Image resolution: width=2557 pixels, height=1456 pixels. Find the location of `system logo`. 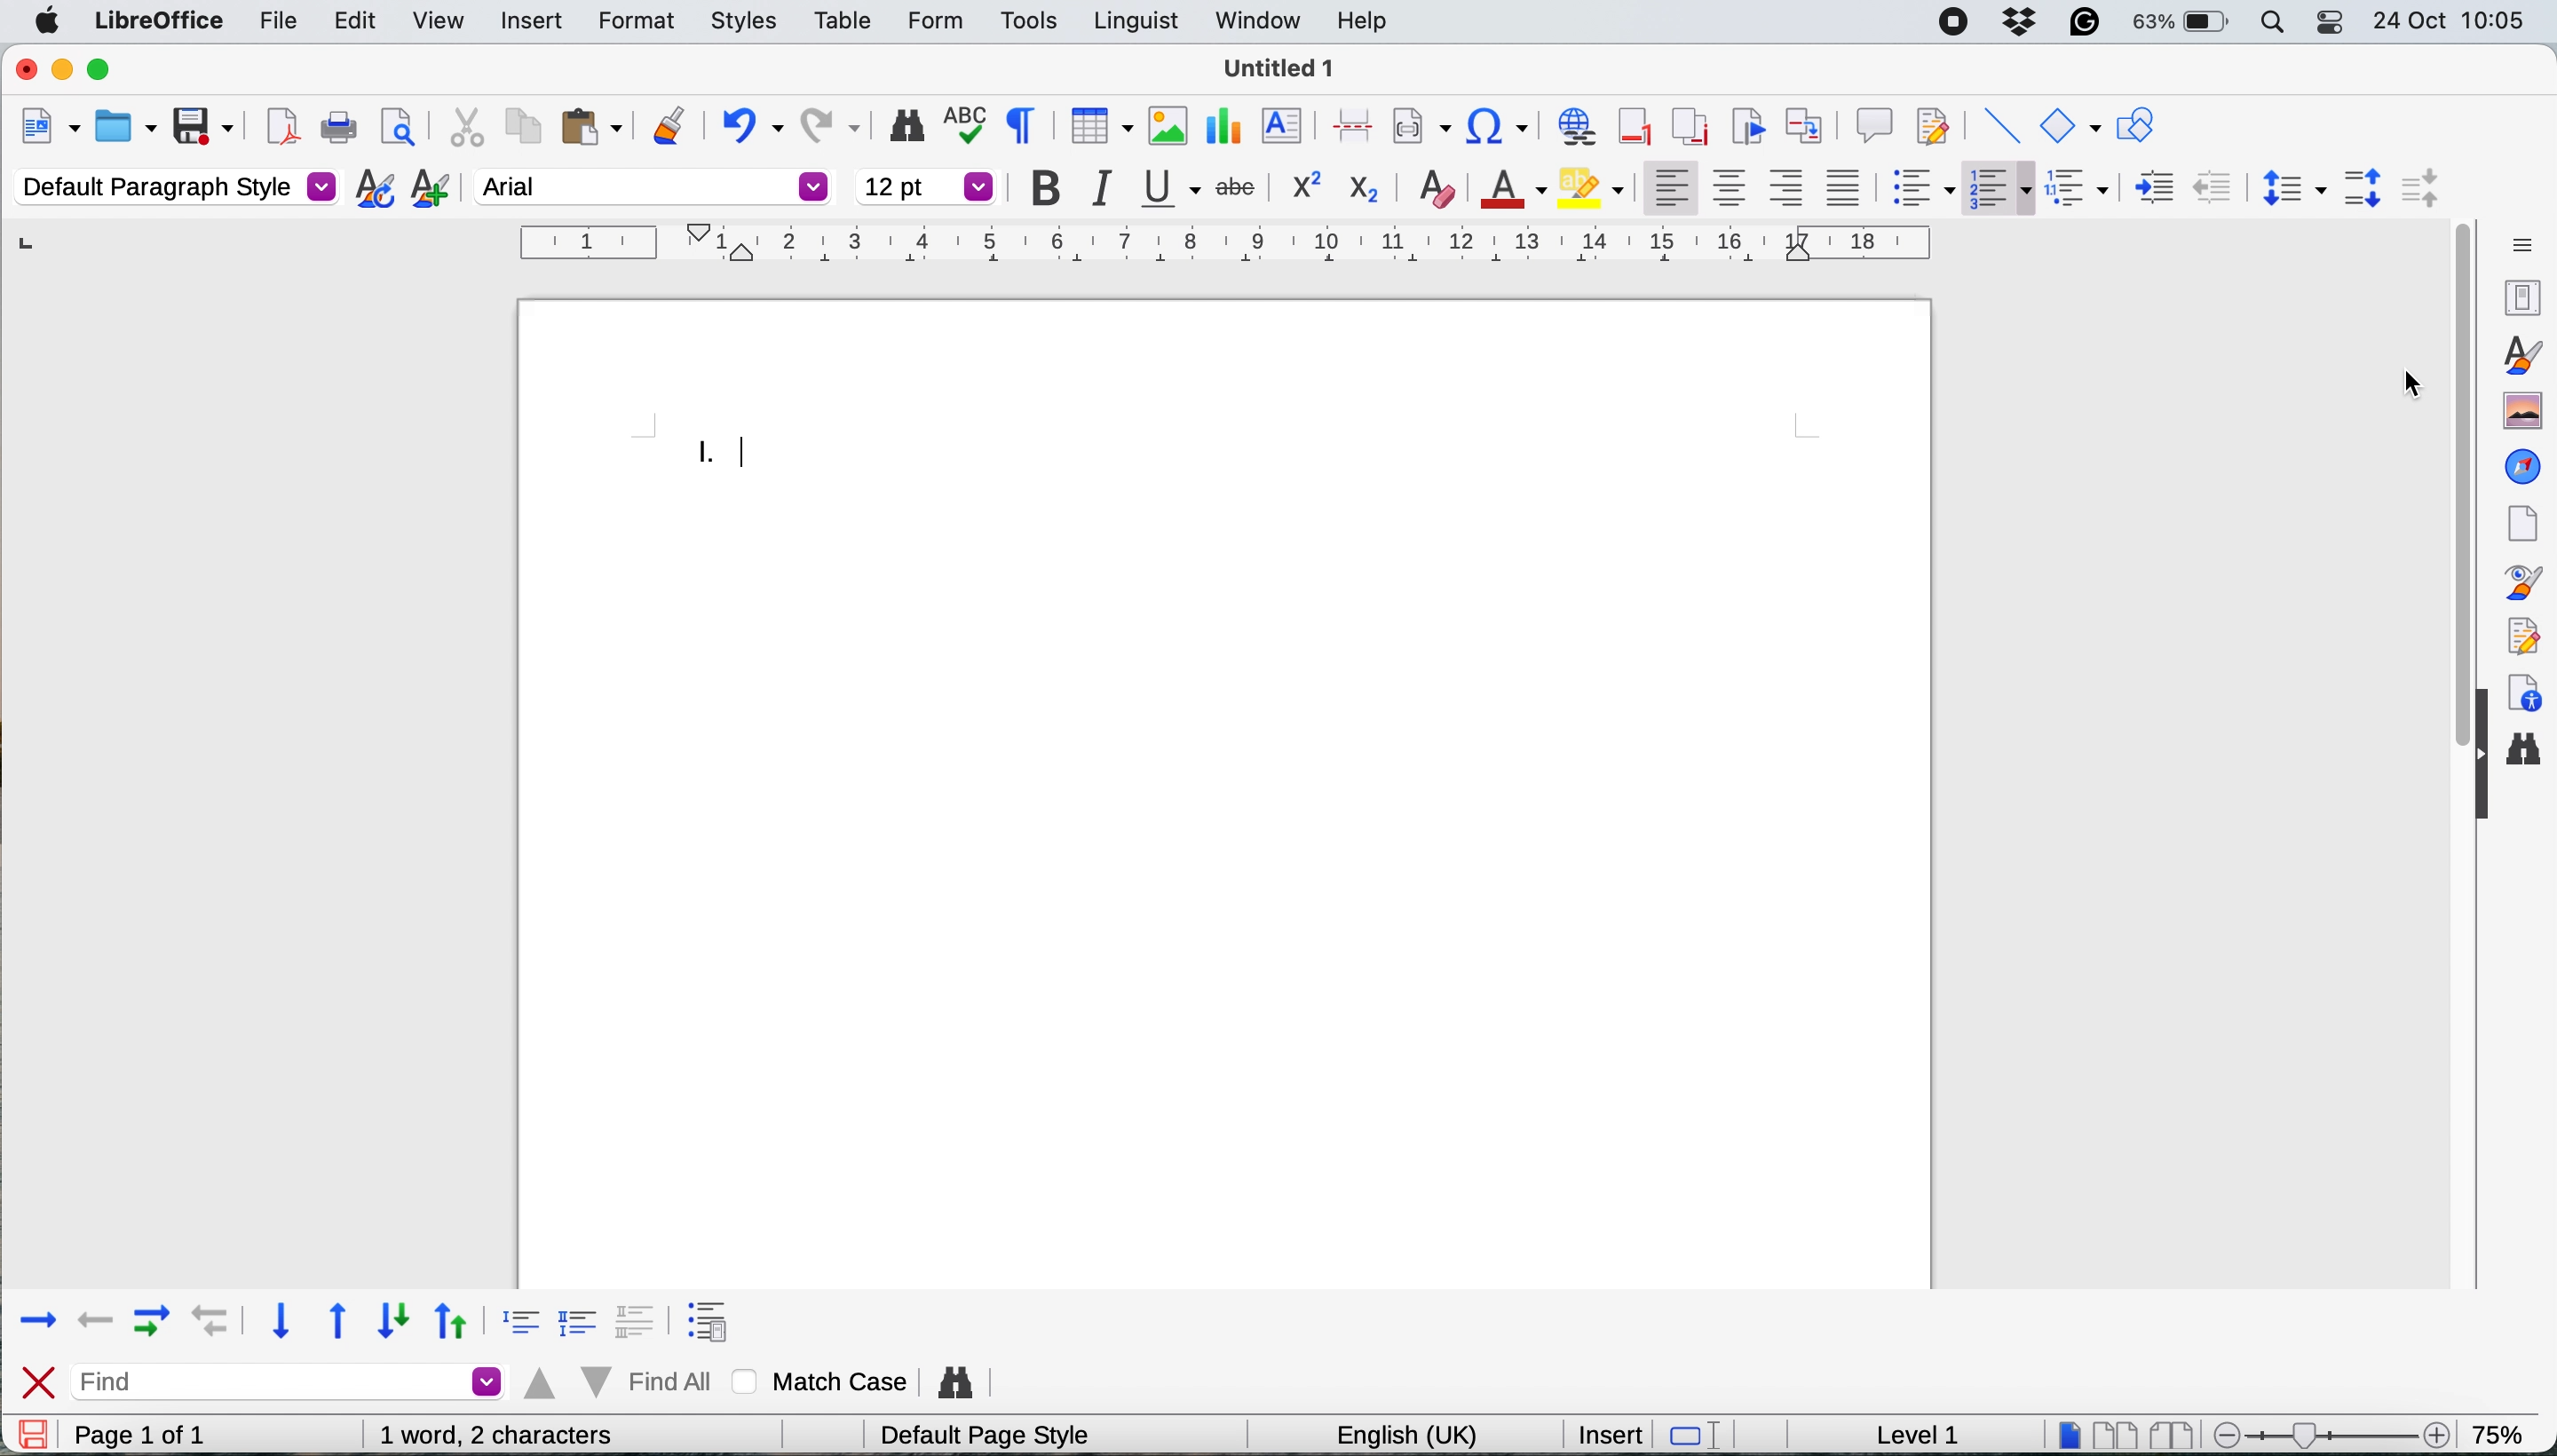

system logo is located at coordinates (48, 21).